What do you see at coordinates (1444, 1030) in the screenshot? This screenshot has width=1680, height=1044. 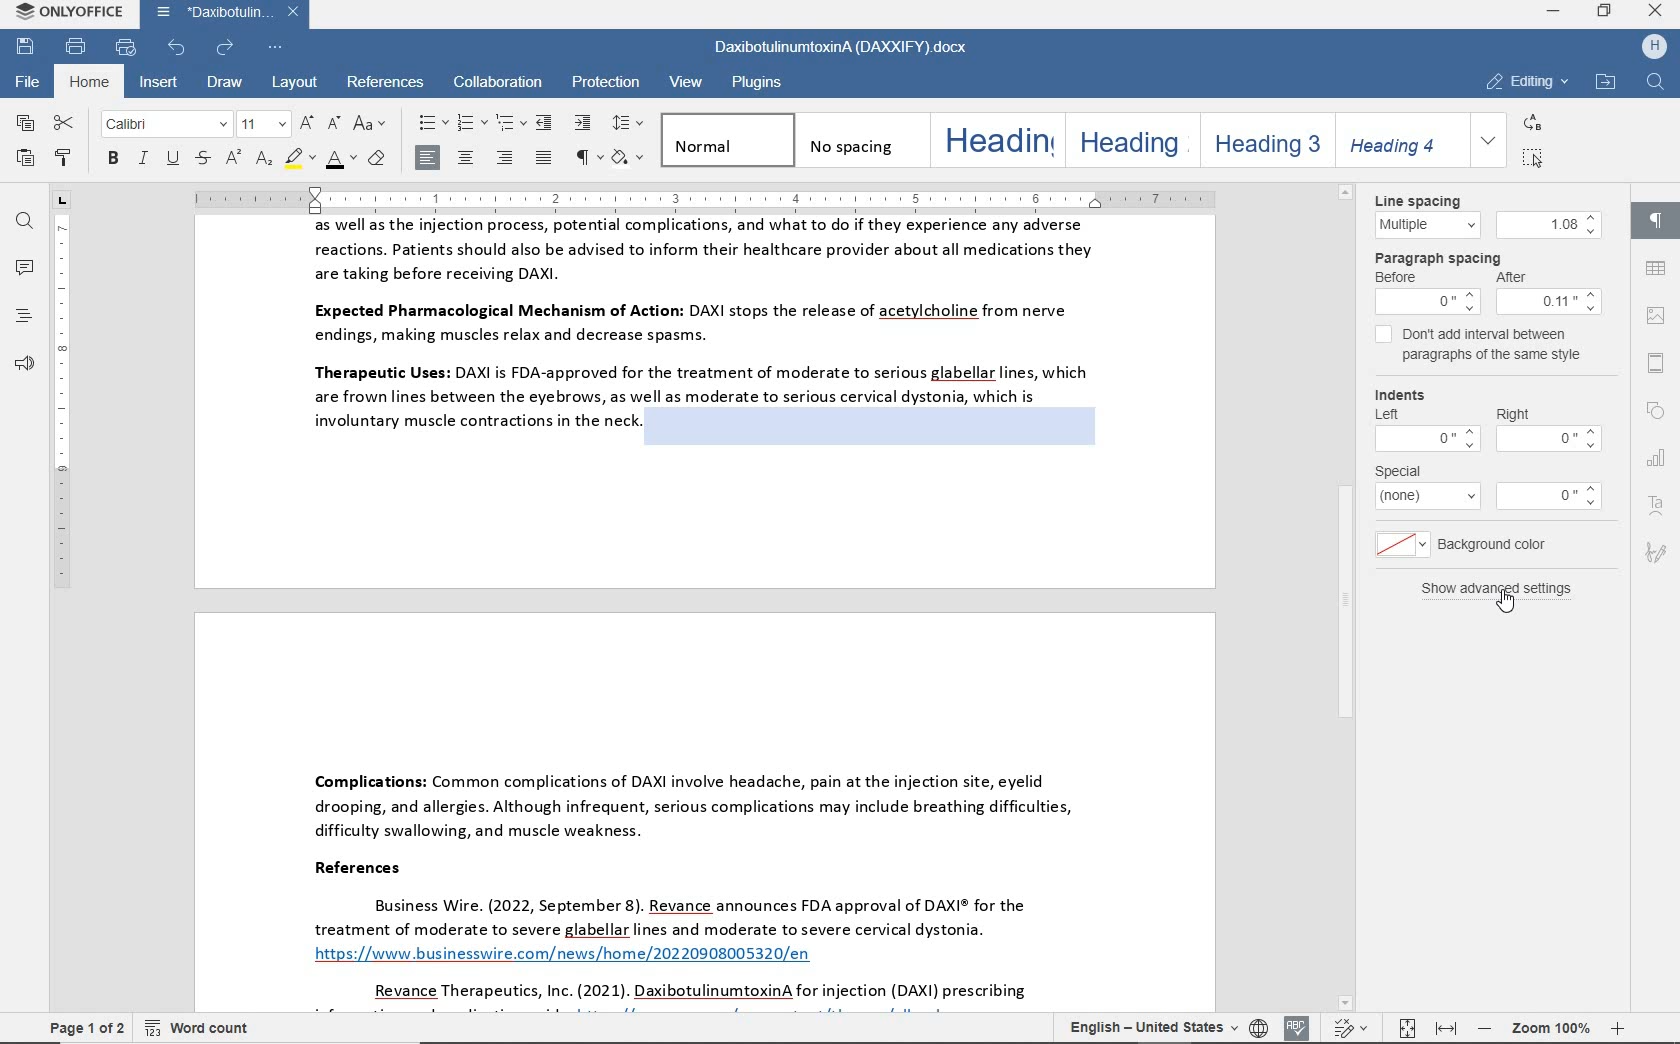 I see `fit to width` at bounding box center [1444, 1030].